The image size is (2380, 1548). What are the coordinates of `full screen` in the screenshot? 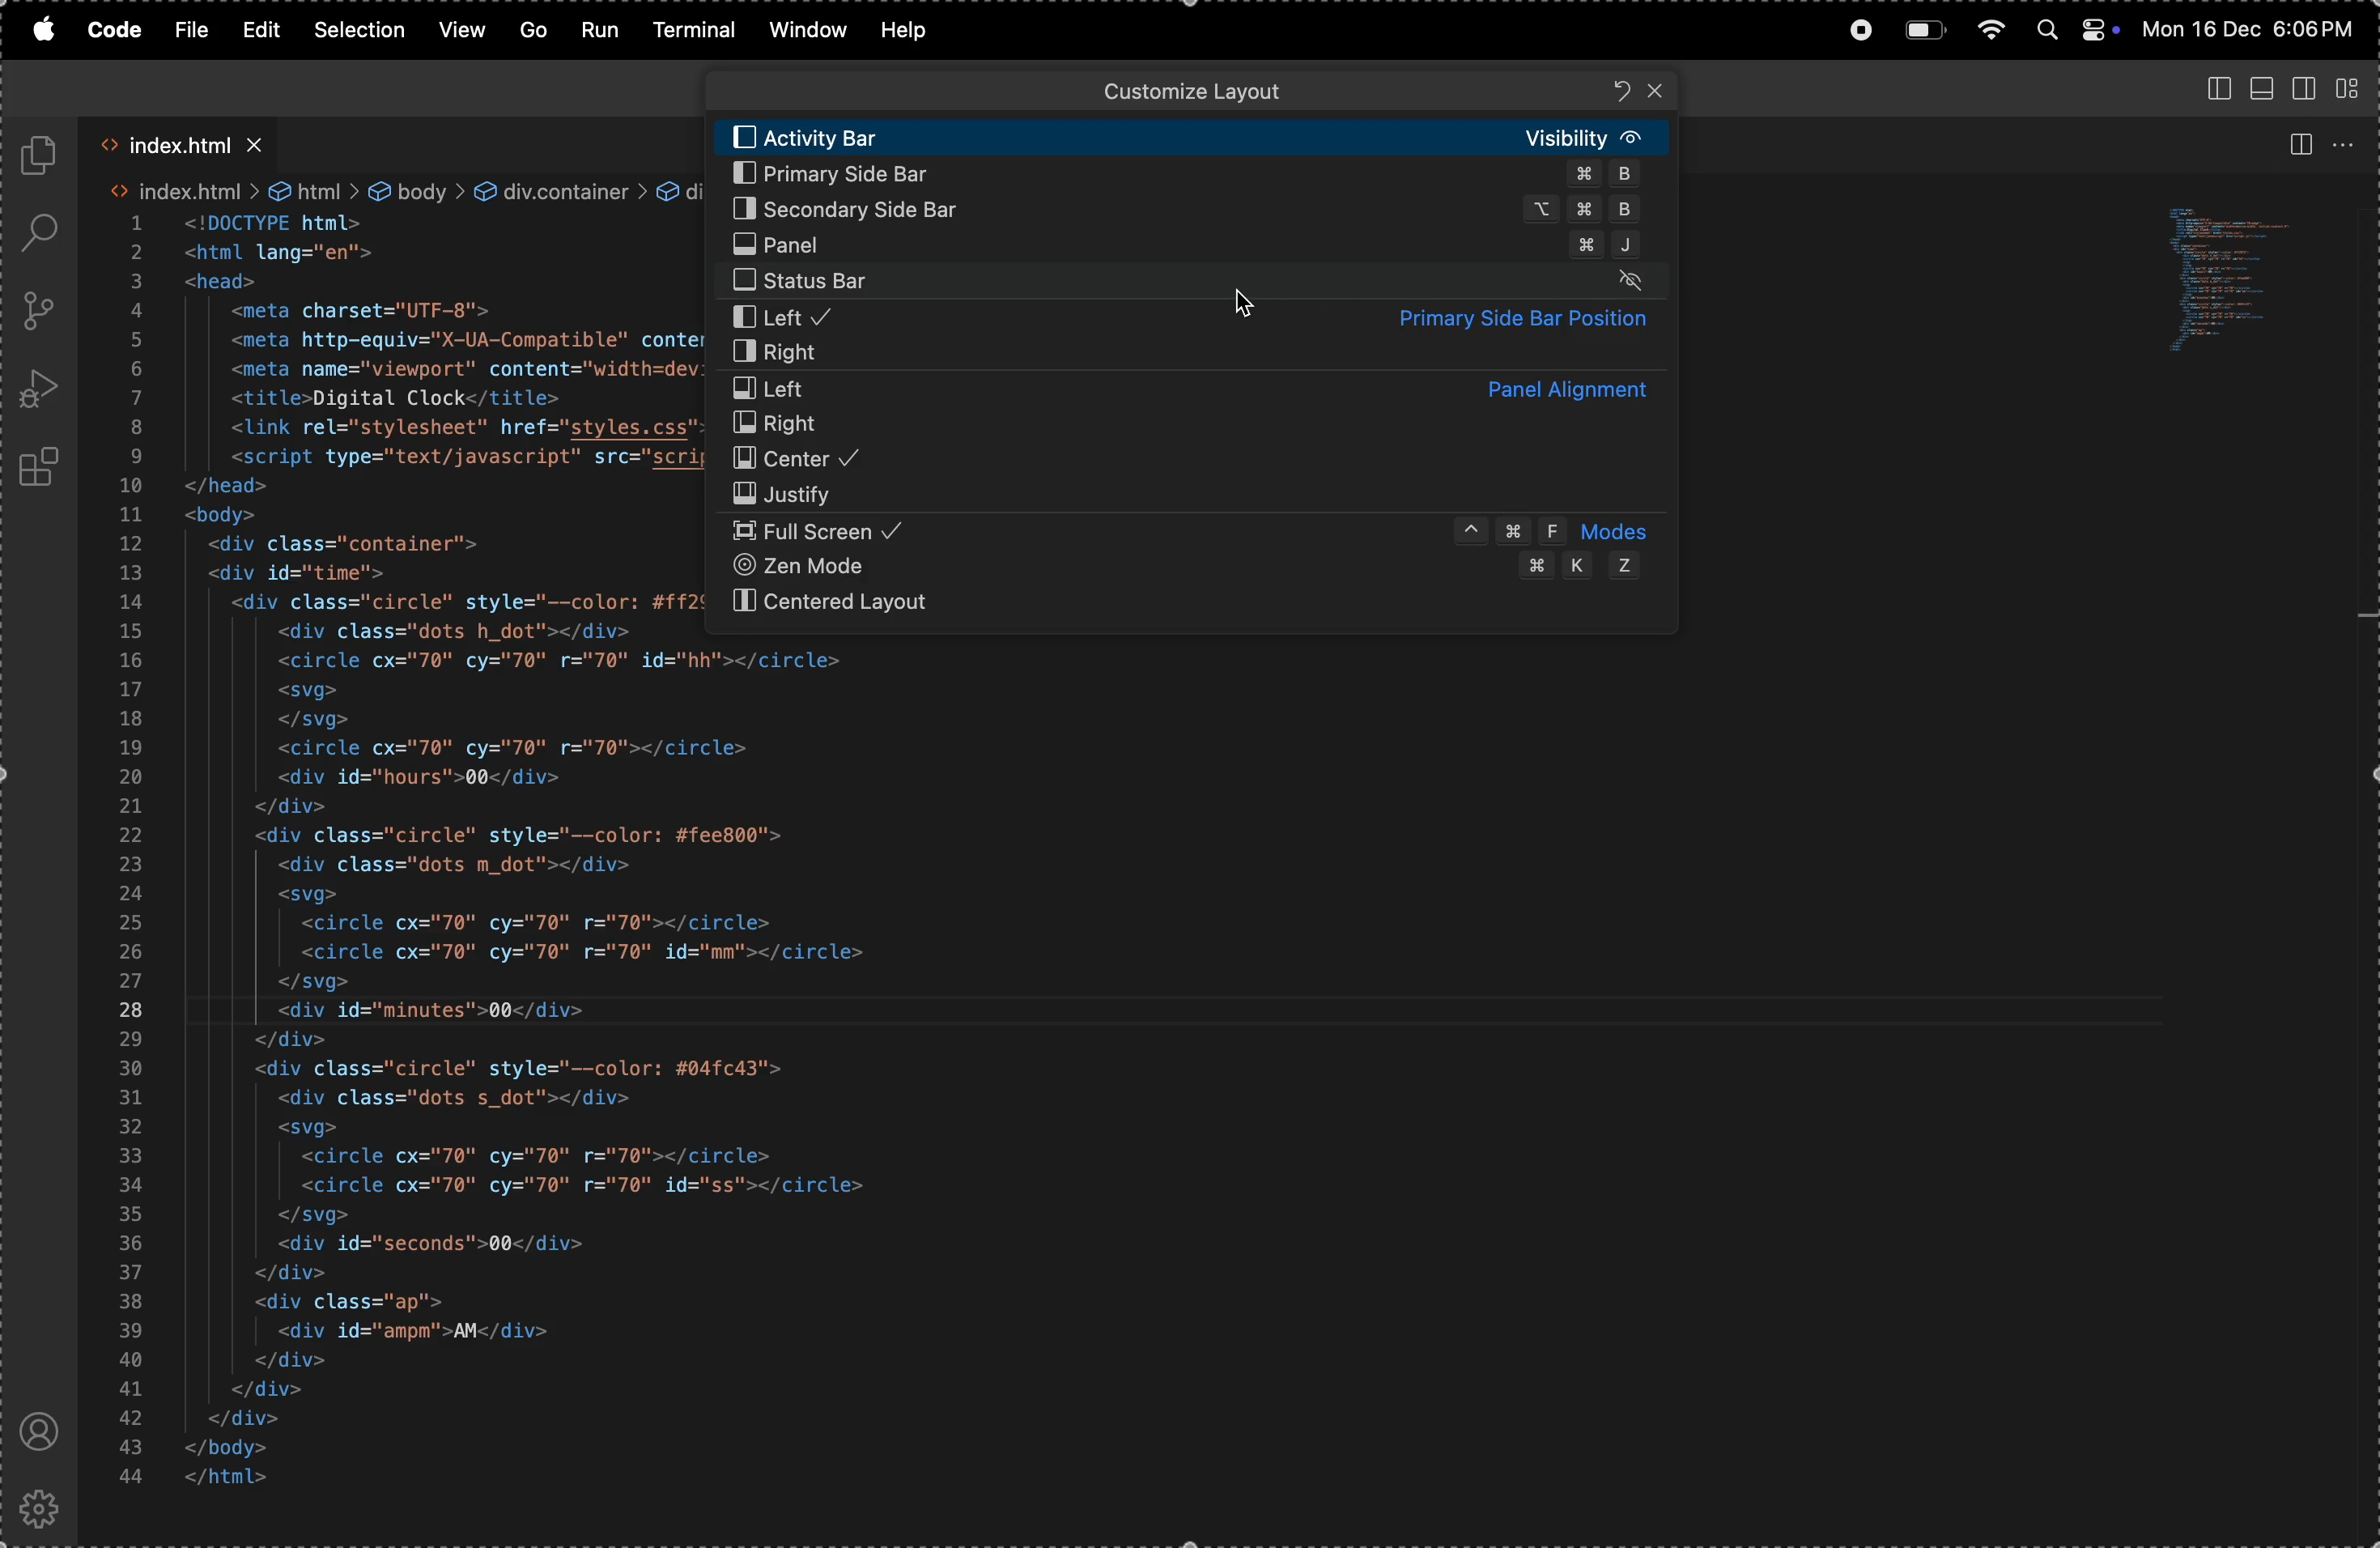 It's located at (1191, 527).